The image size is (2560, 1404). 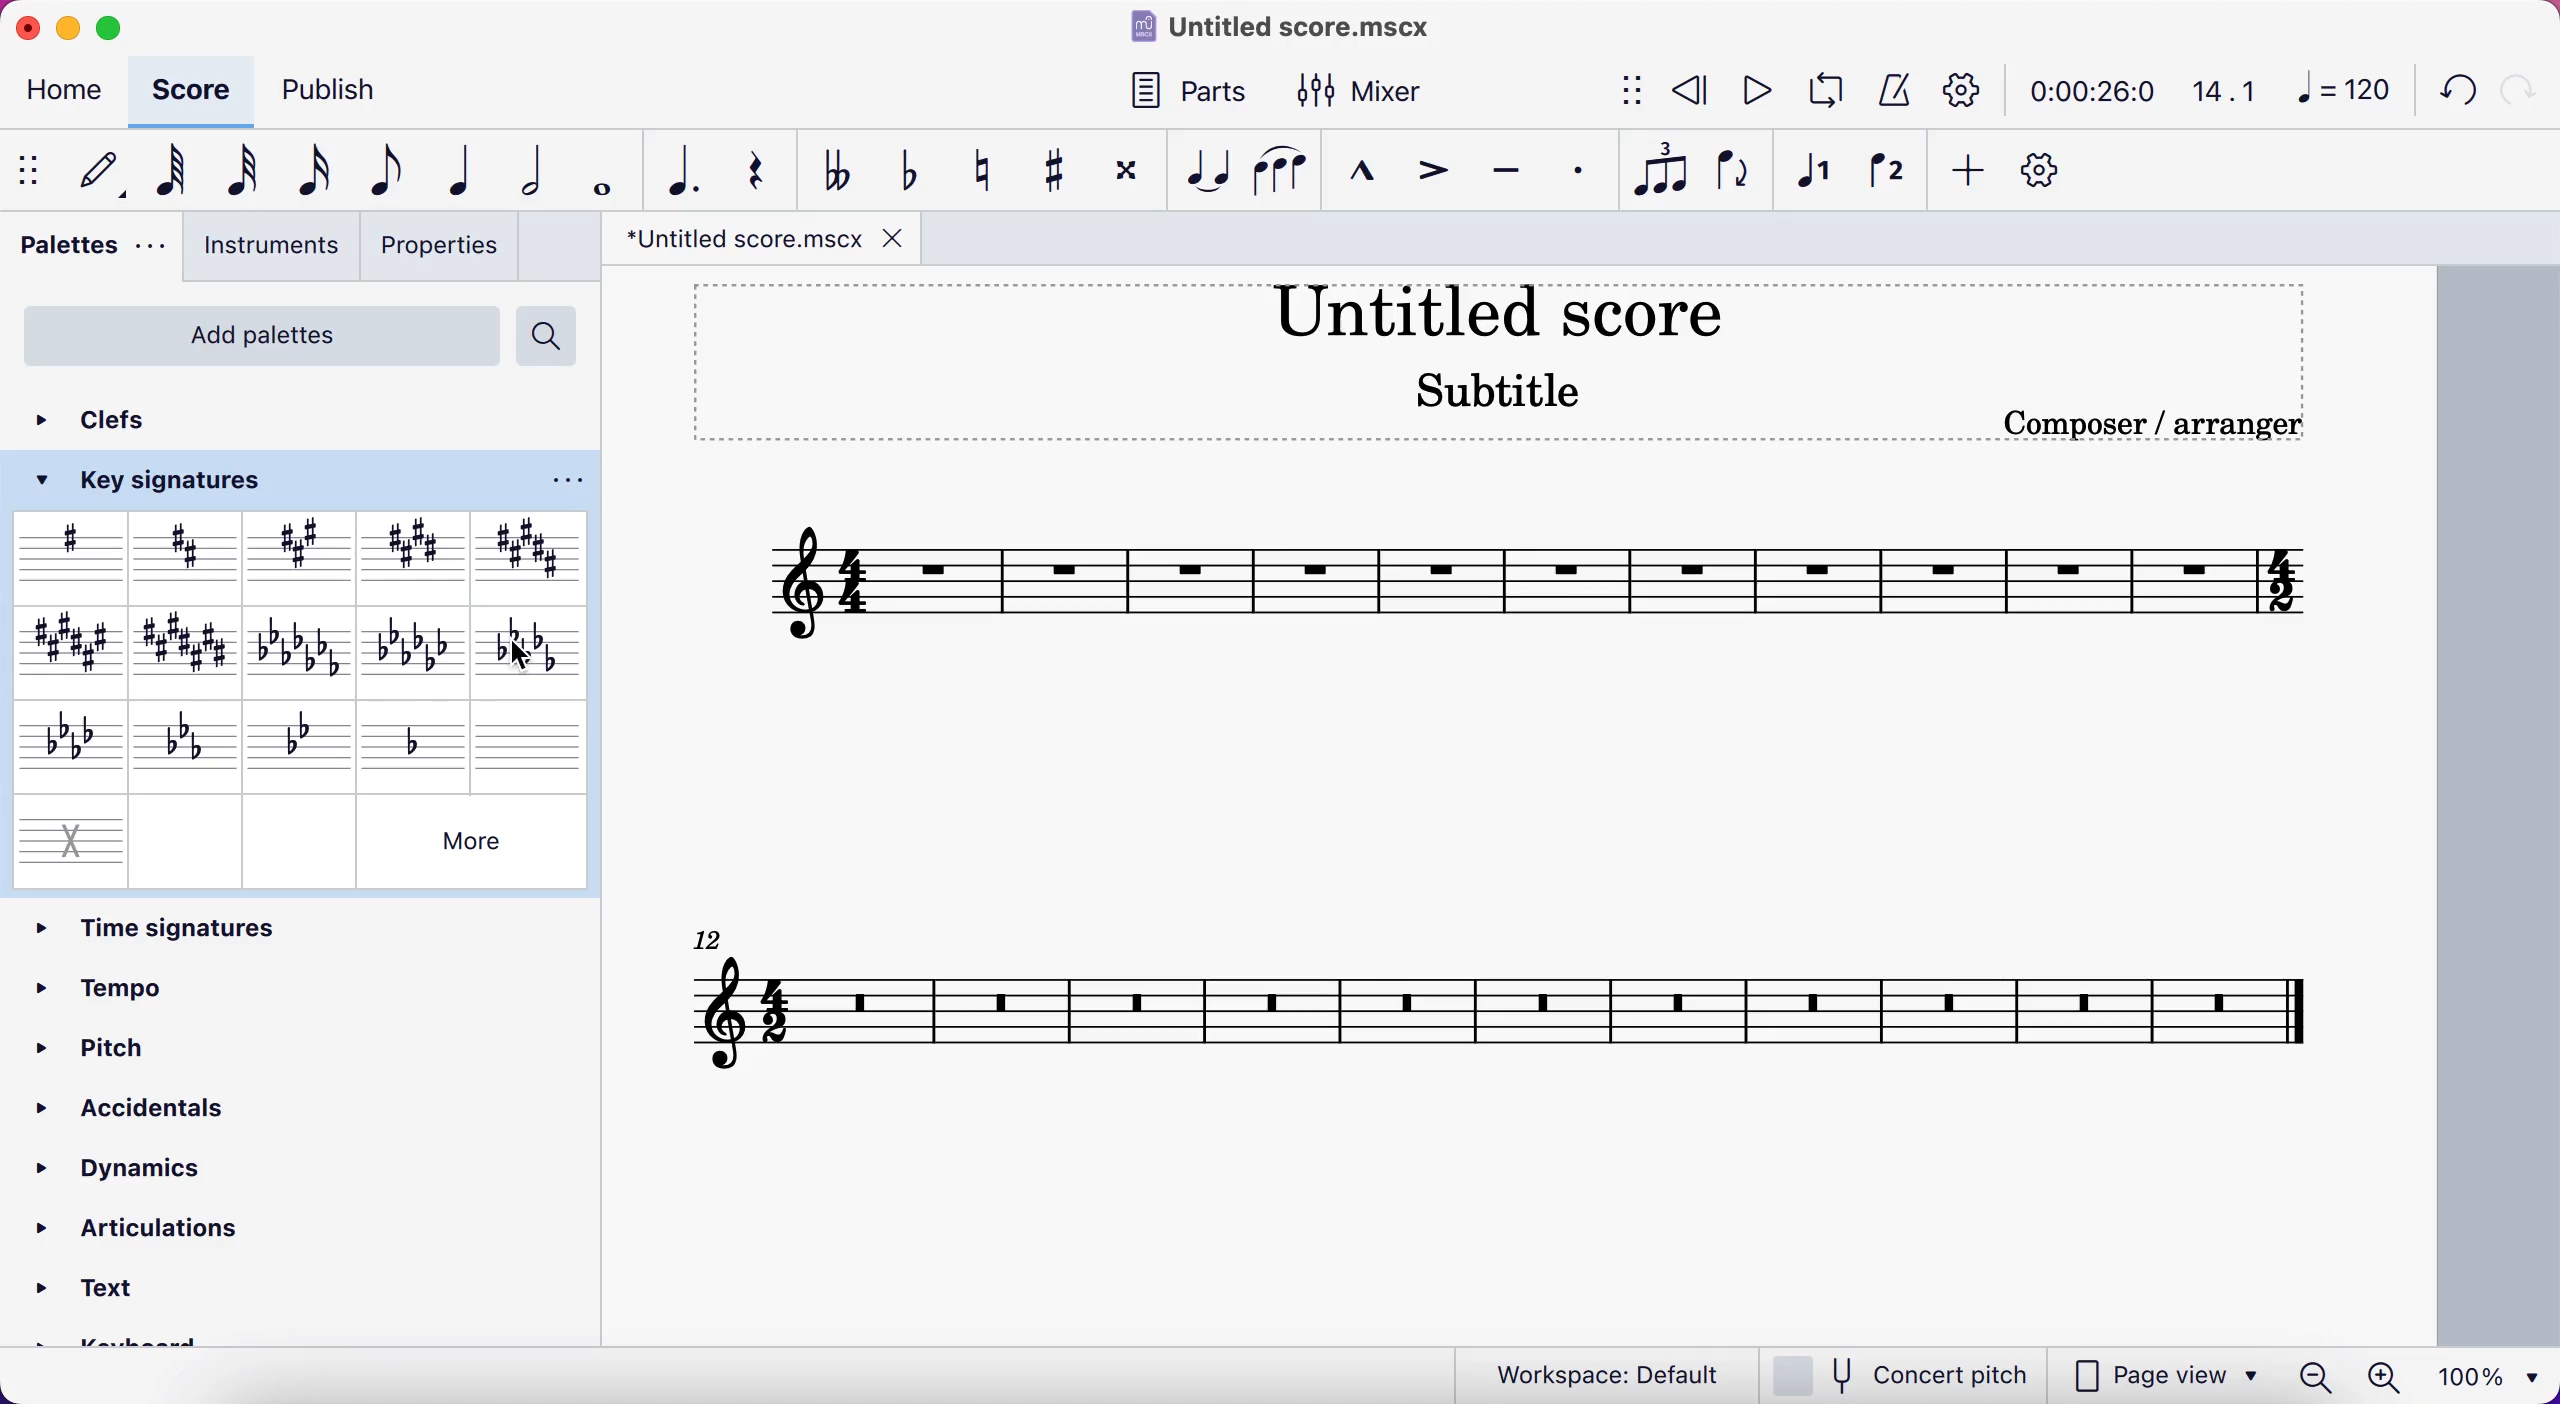 I want to click on , so click(x=715, y=936).